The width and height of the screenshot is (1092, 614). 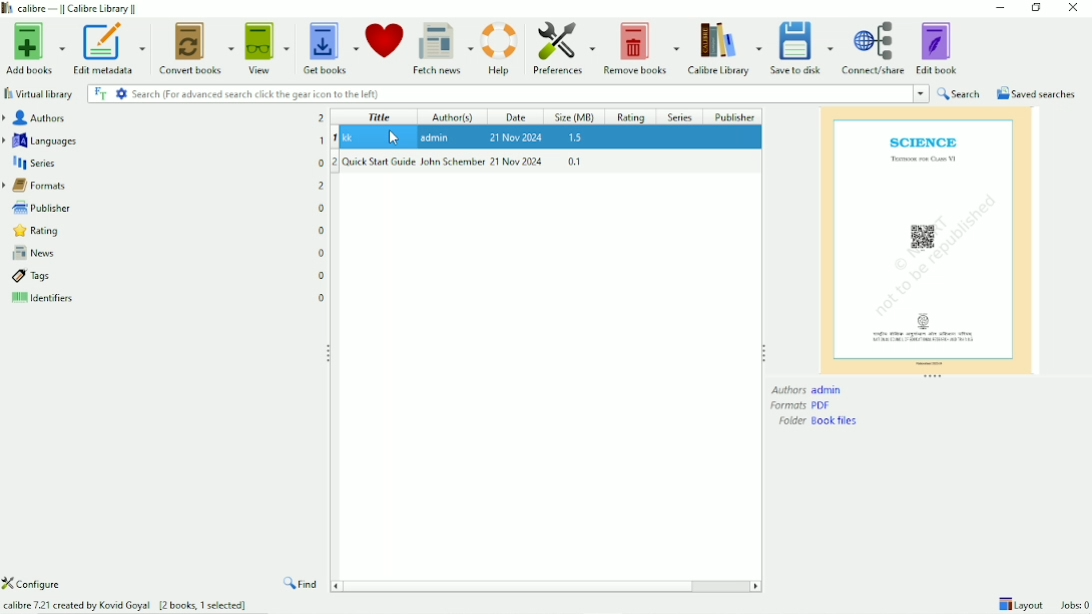 I want to click on Formats, so click(x=38, y=186).